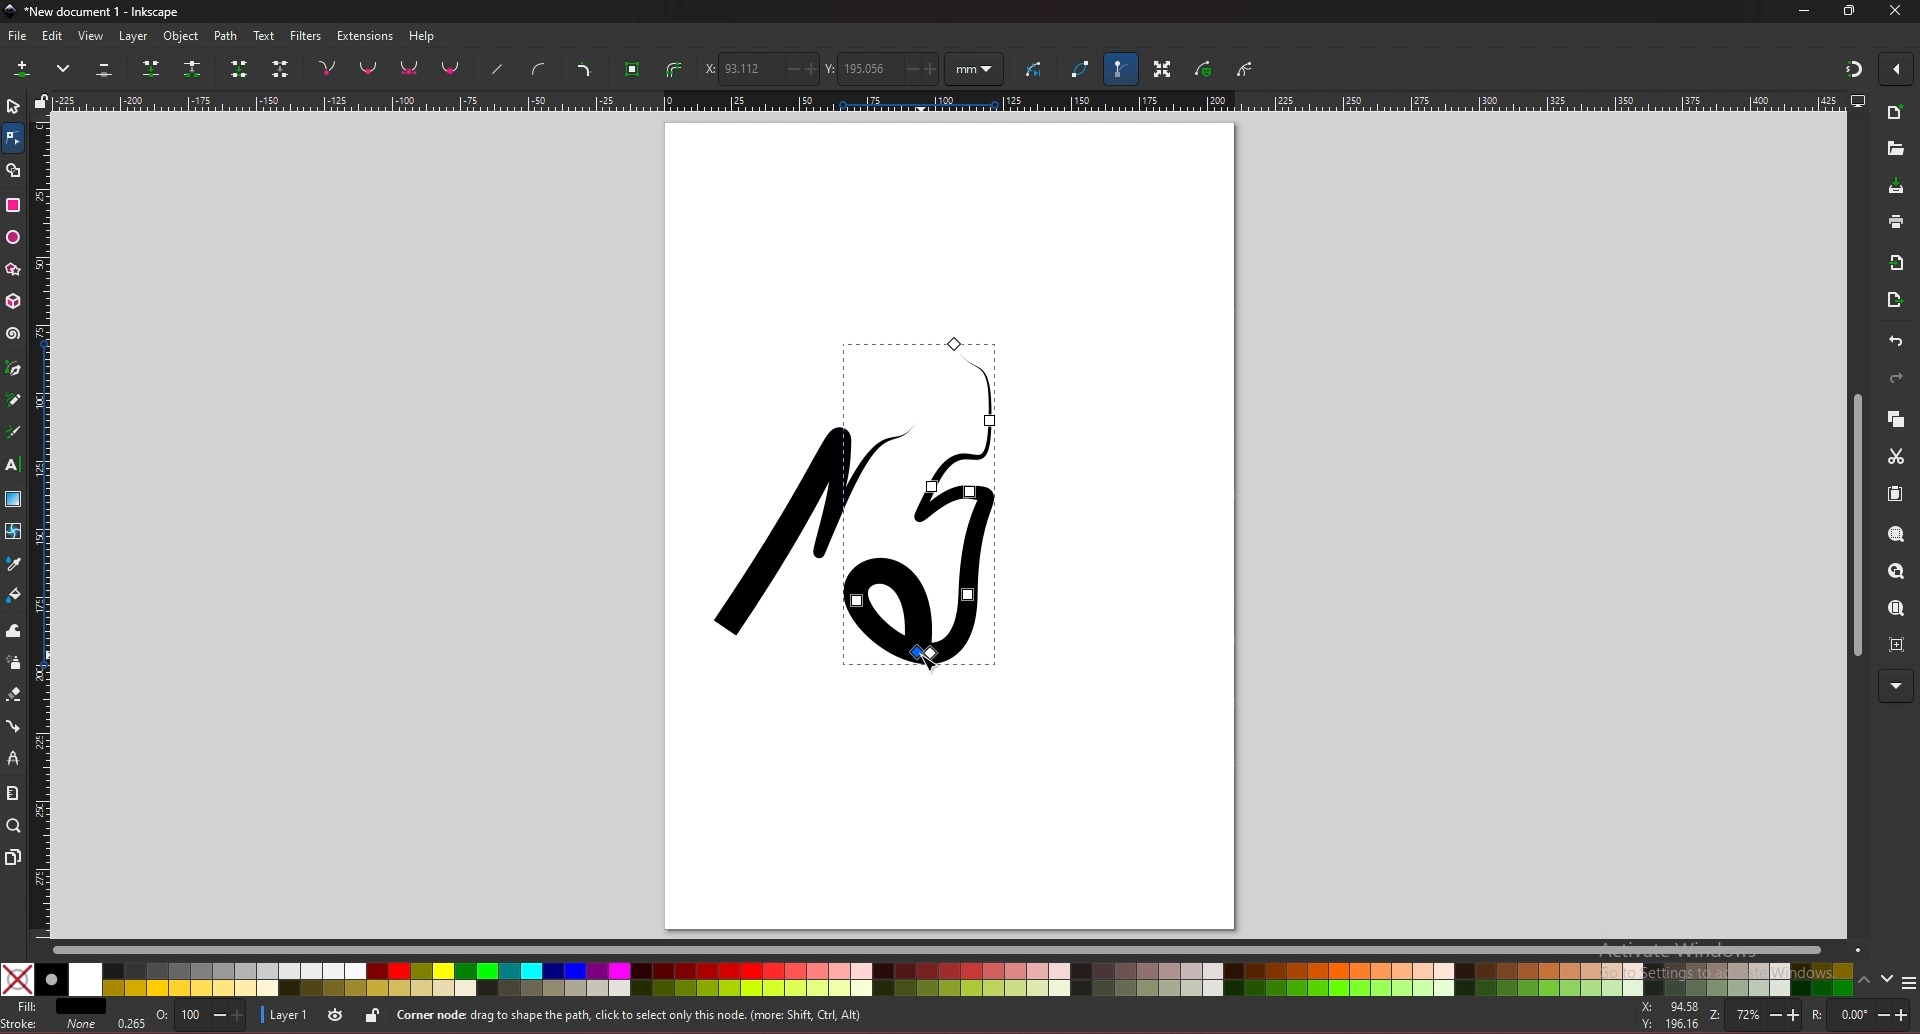 This screenshot has height=1034, width=1920. What do you see at coordinates (1908, 980) in the screenshot?
I see `more colors` at bounding box center [1908, 980].